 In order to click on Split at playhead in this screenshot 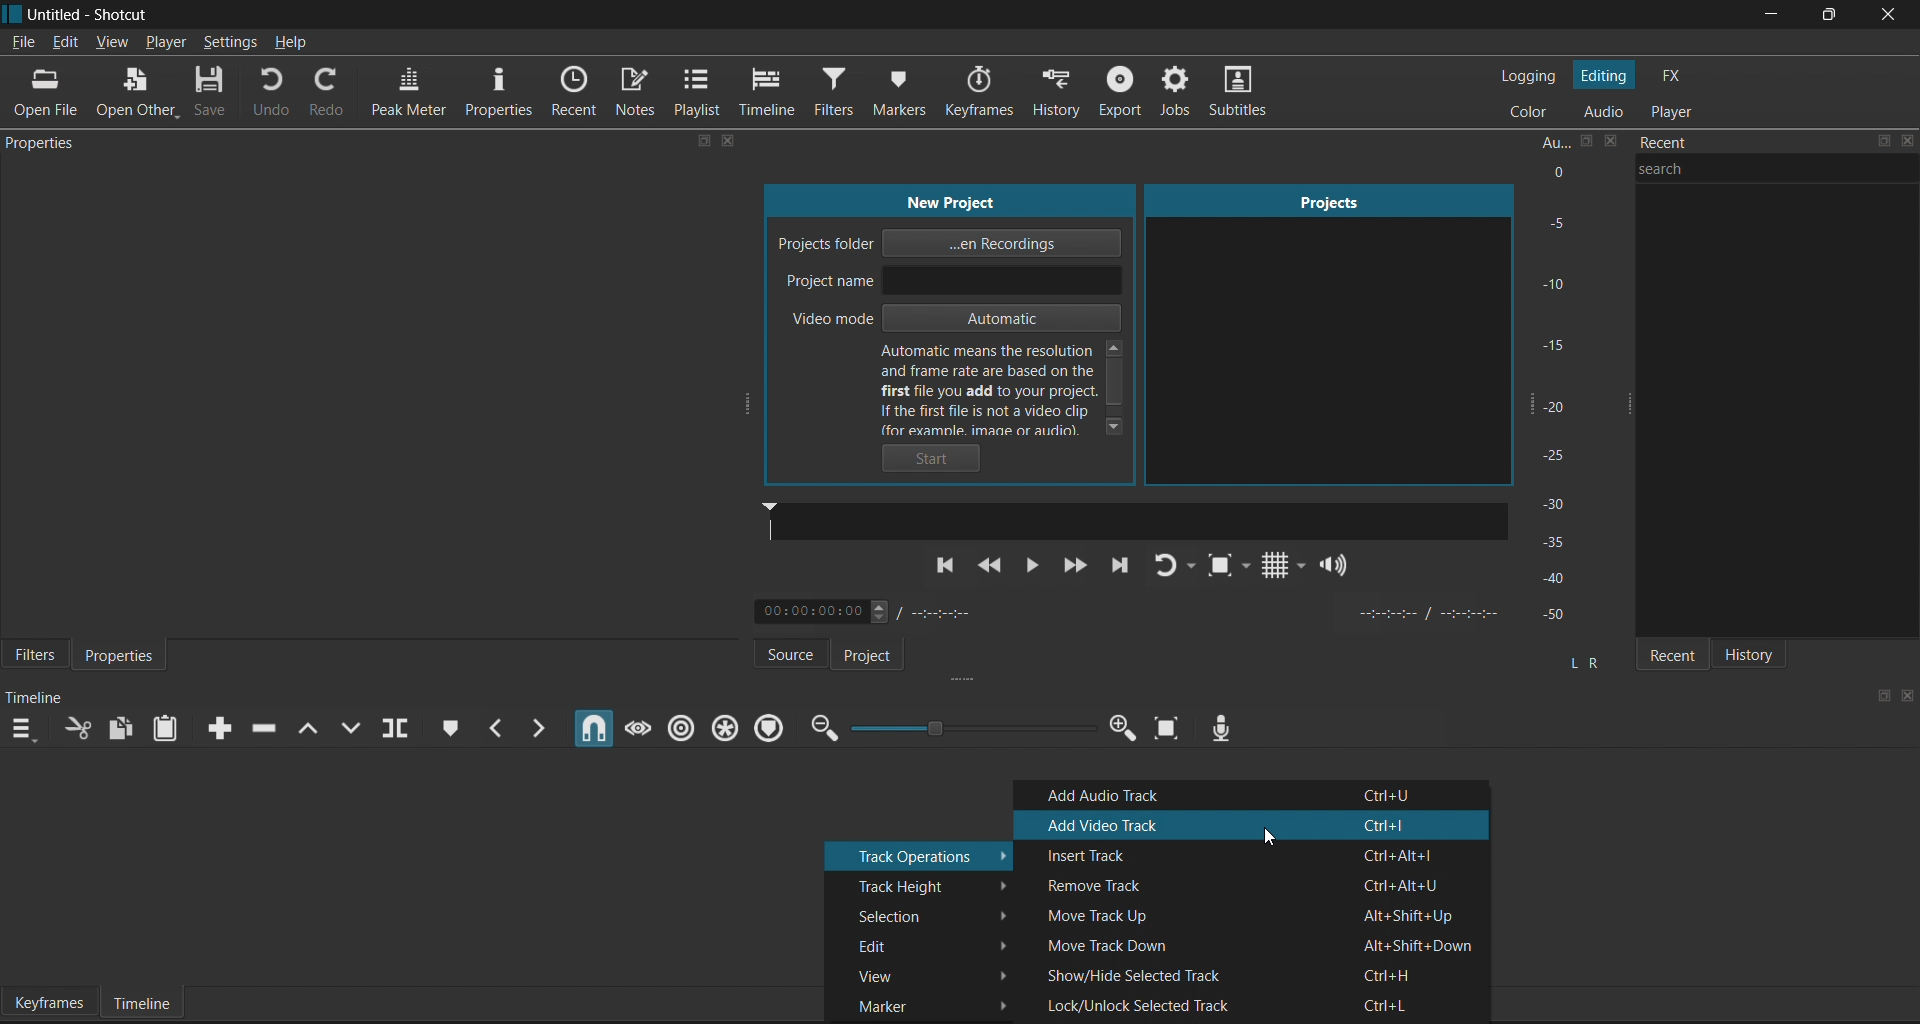, I will do `click(403, 730)`.